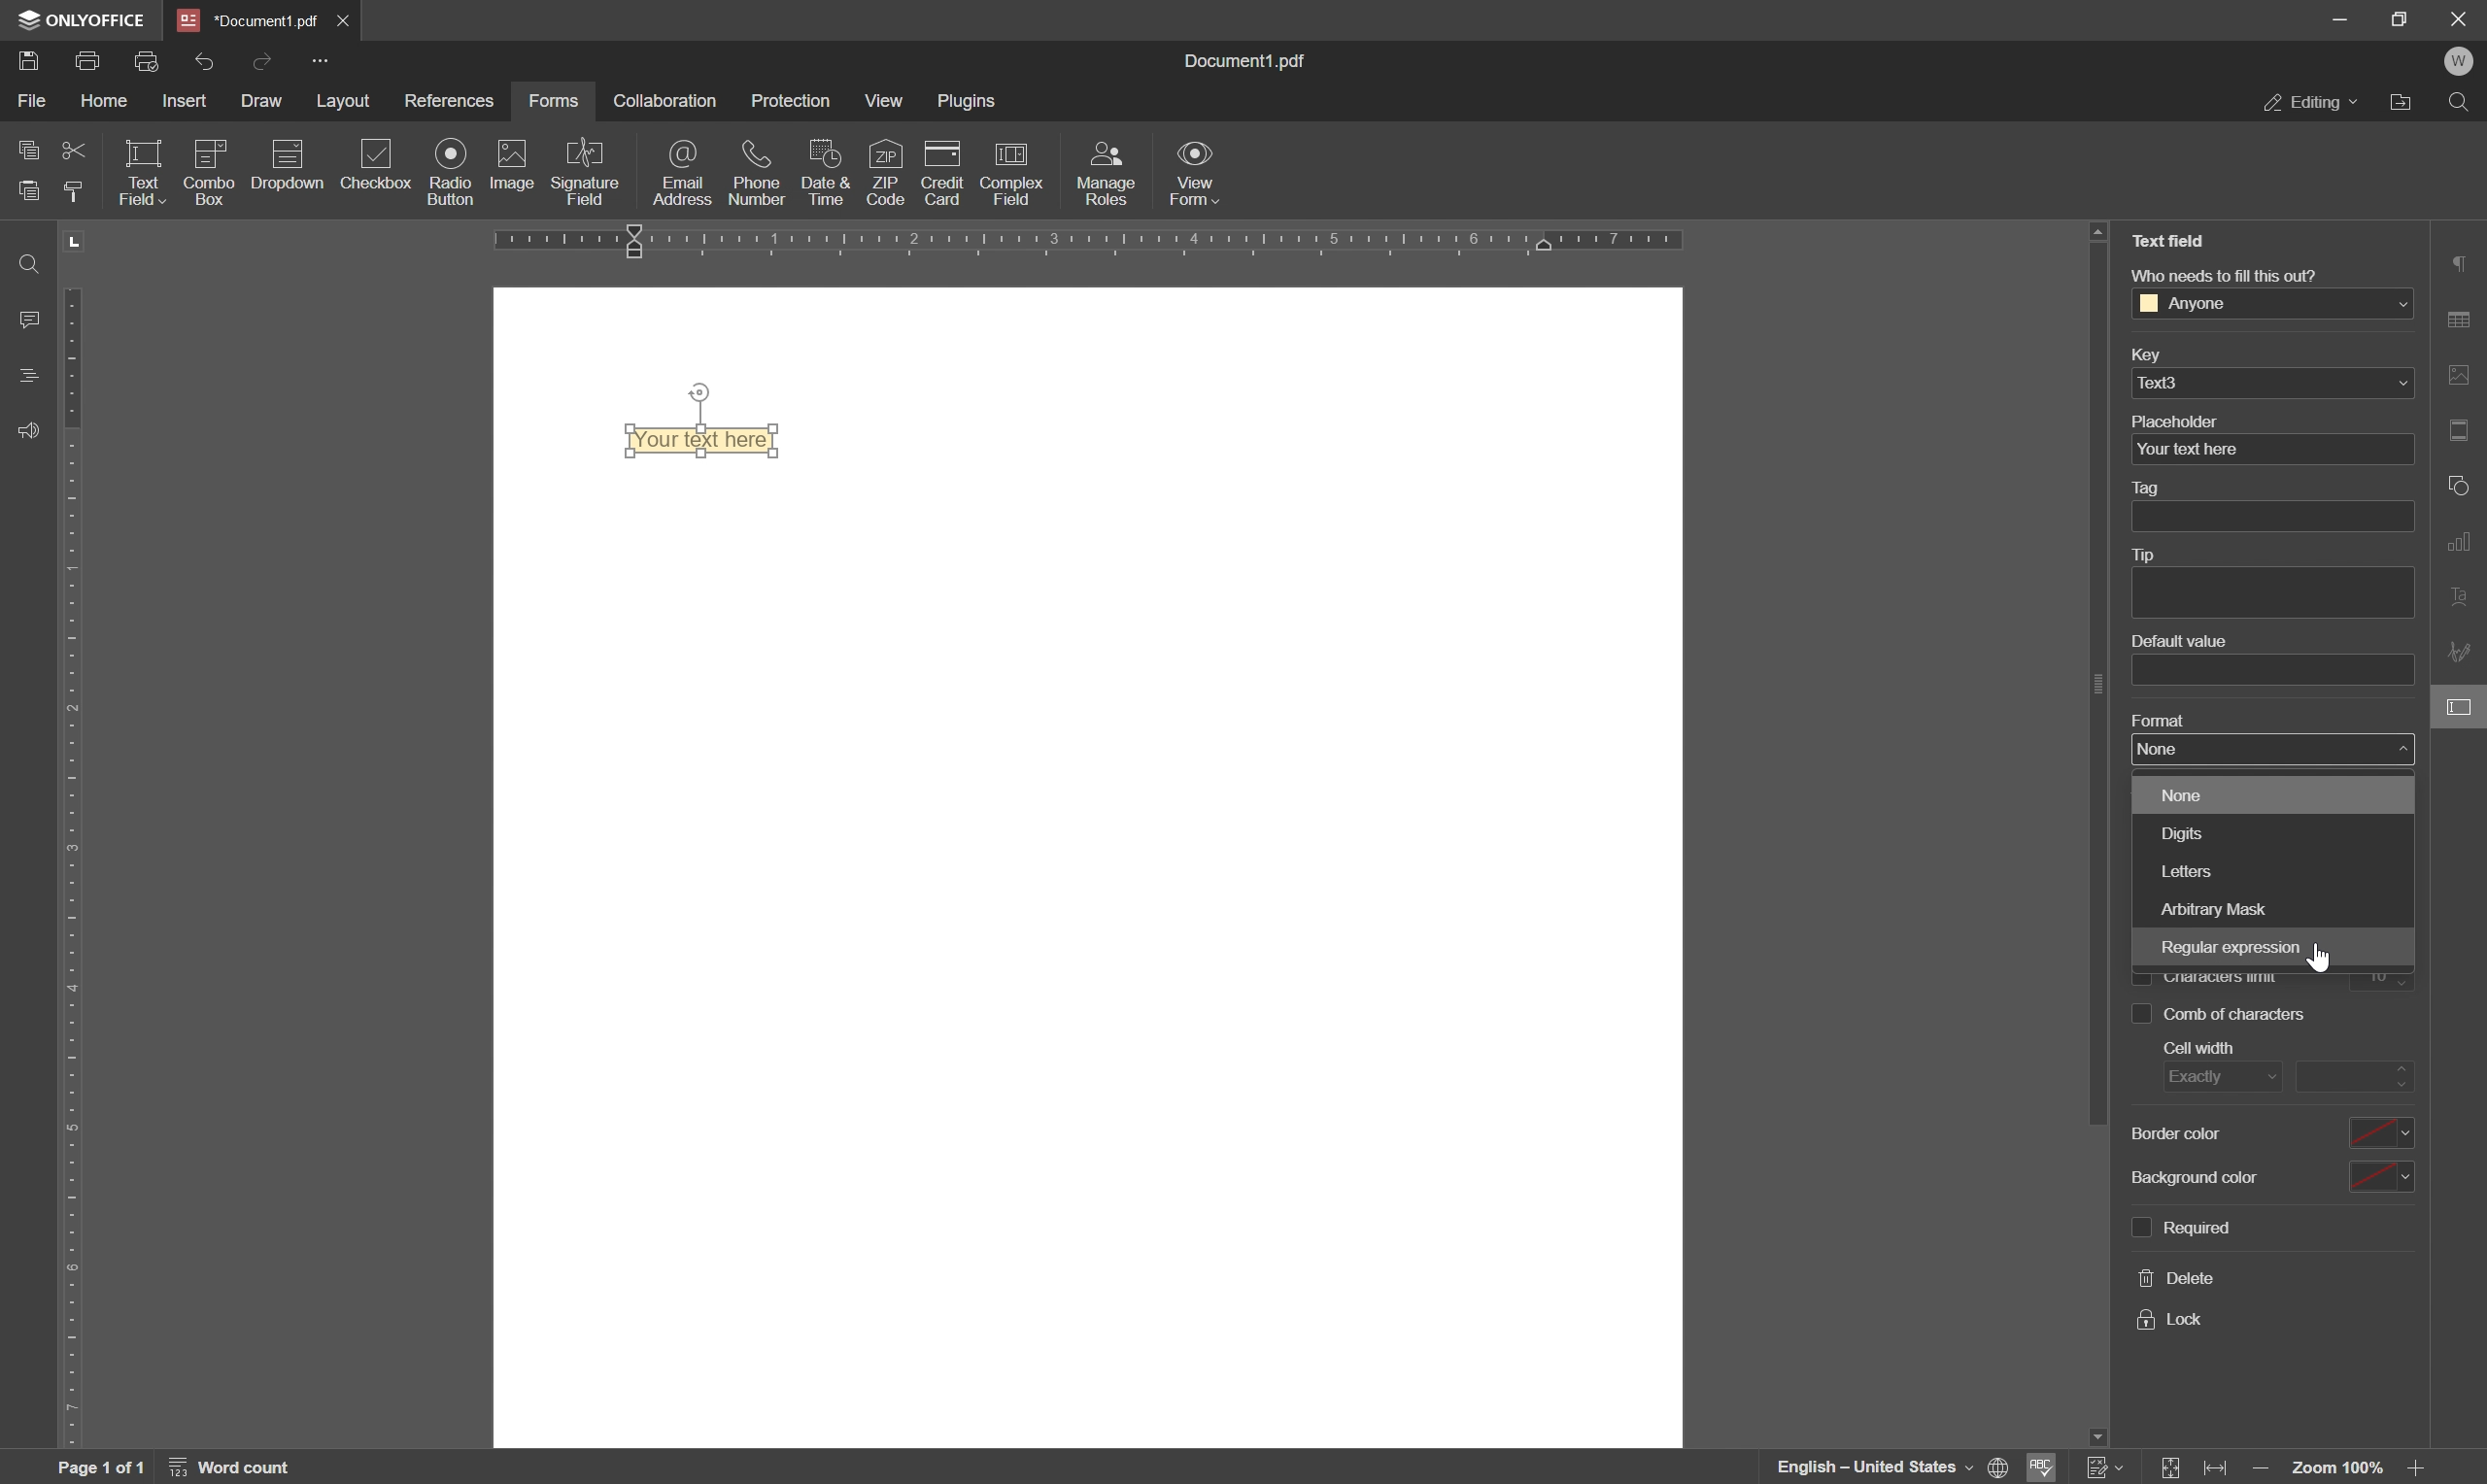  What do you see at coordinates (2089, 692) in the screenshot?
I see `scroll bar` at bounding box center [2089, 692].